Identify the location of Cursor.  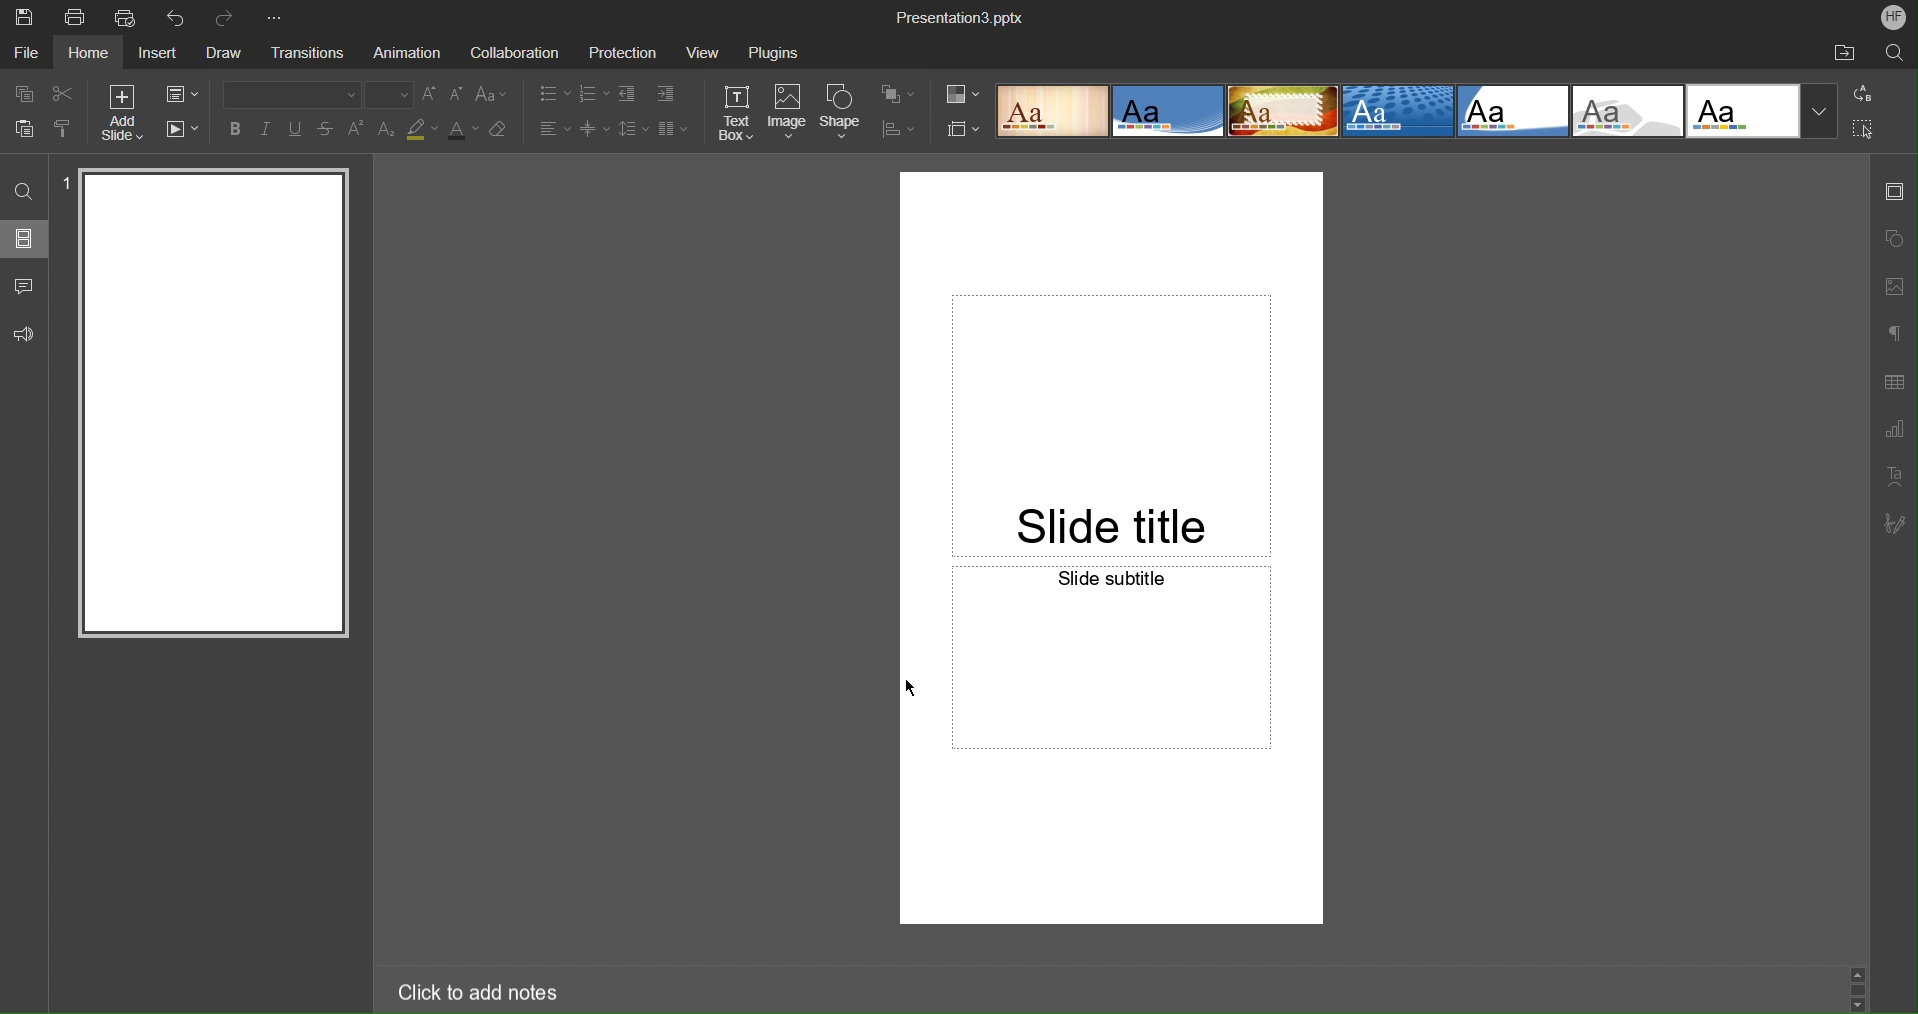
(910, 689).